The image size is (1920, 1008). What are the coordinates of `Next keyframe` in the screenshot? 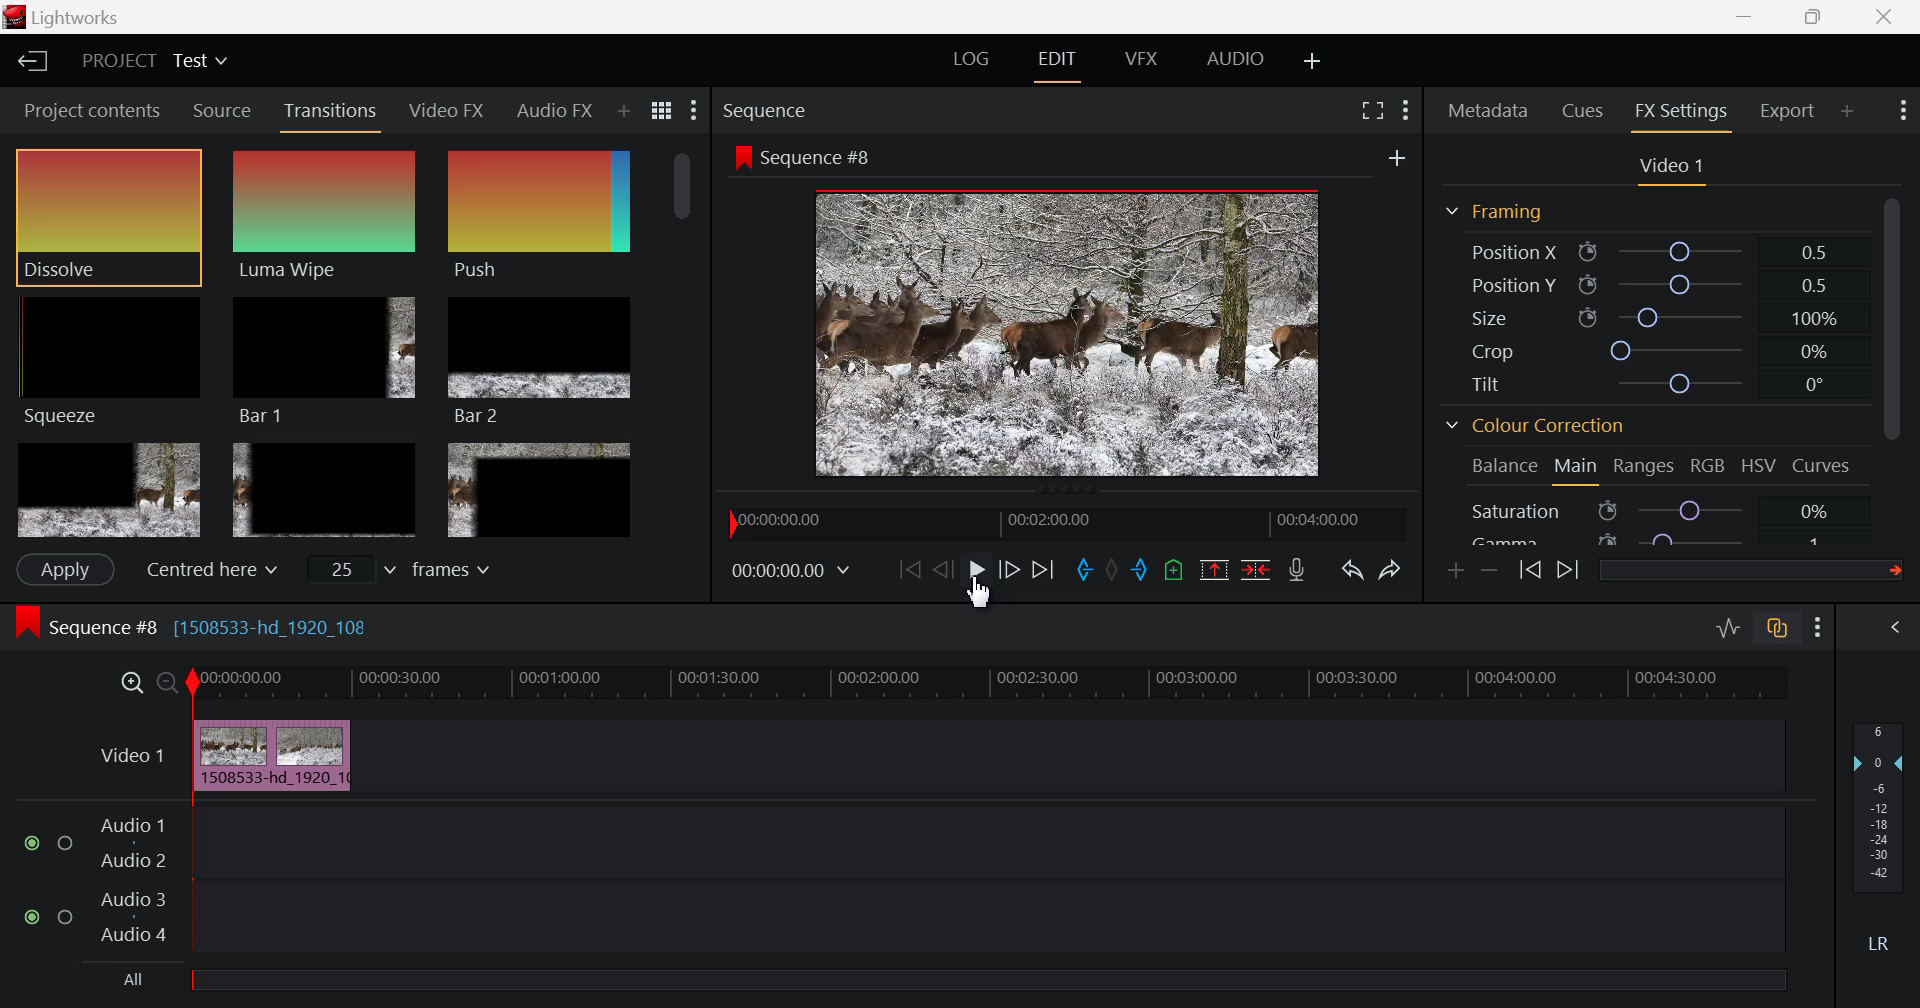 It's located at (1568, 572).